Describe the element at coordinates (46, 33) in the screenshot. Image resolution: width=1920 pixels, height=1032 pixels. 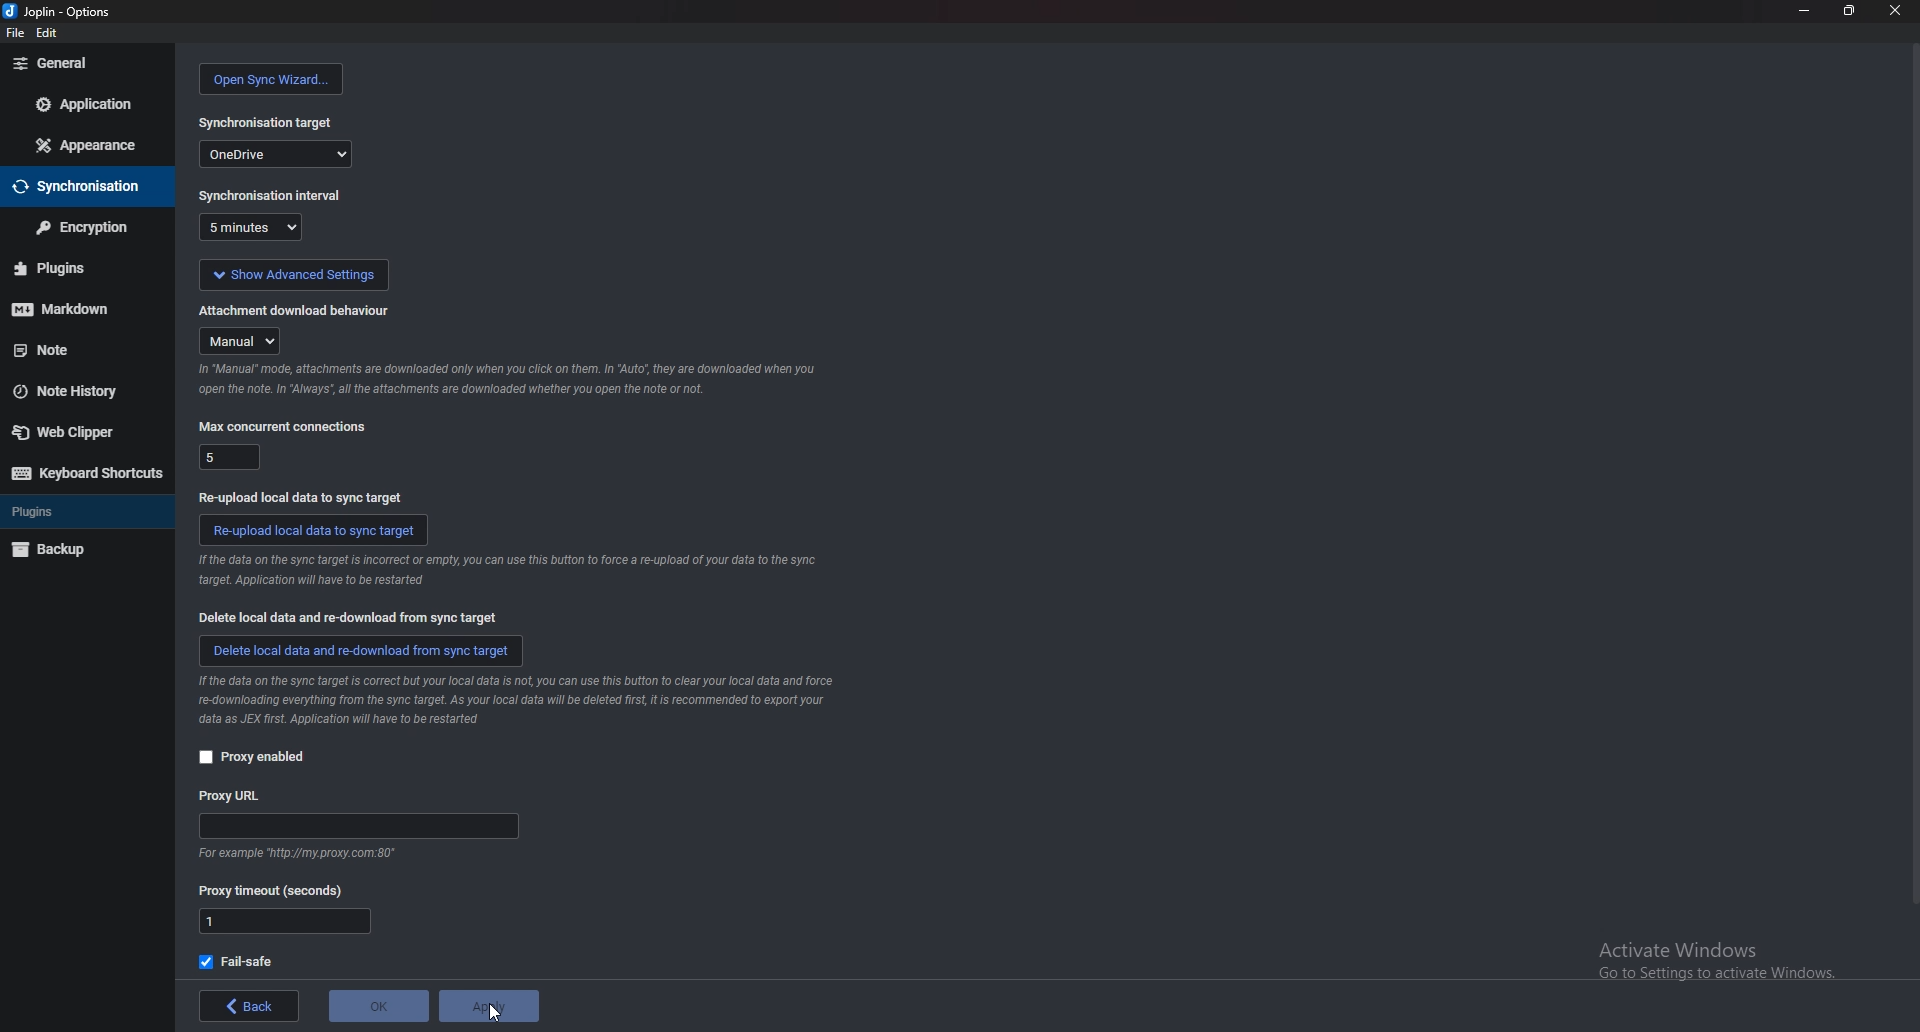
I see `edit` at that location.